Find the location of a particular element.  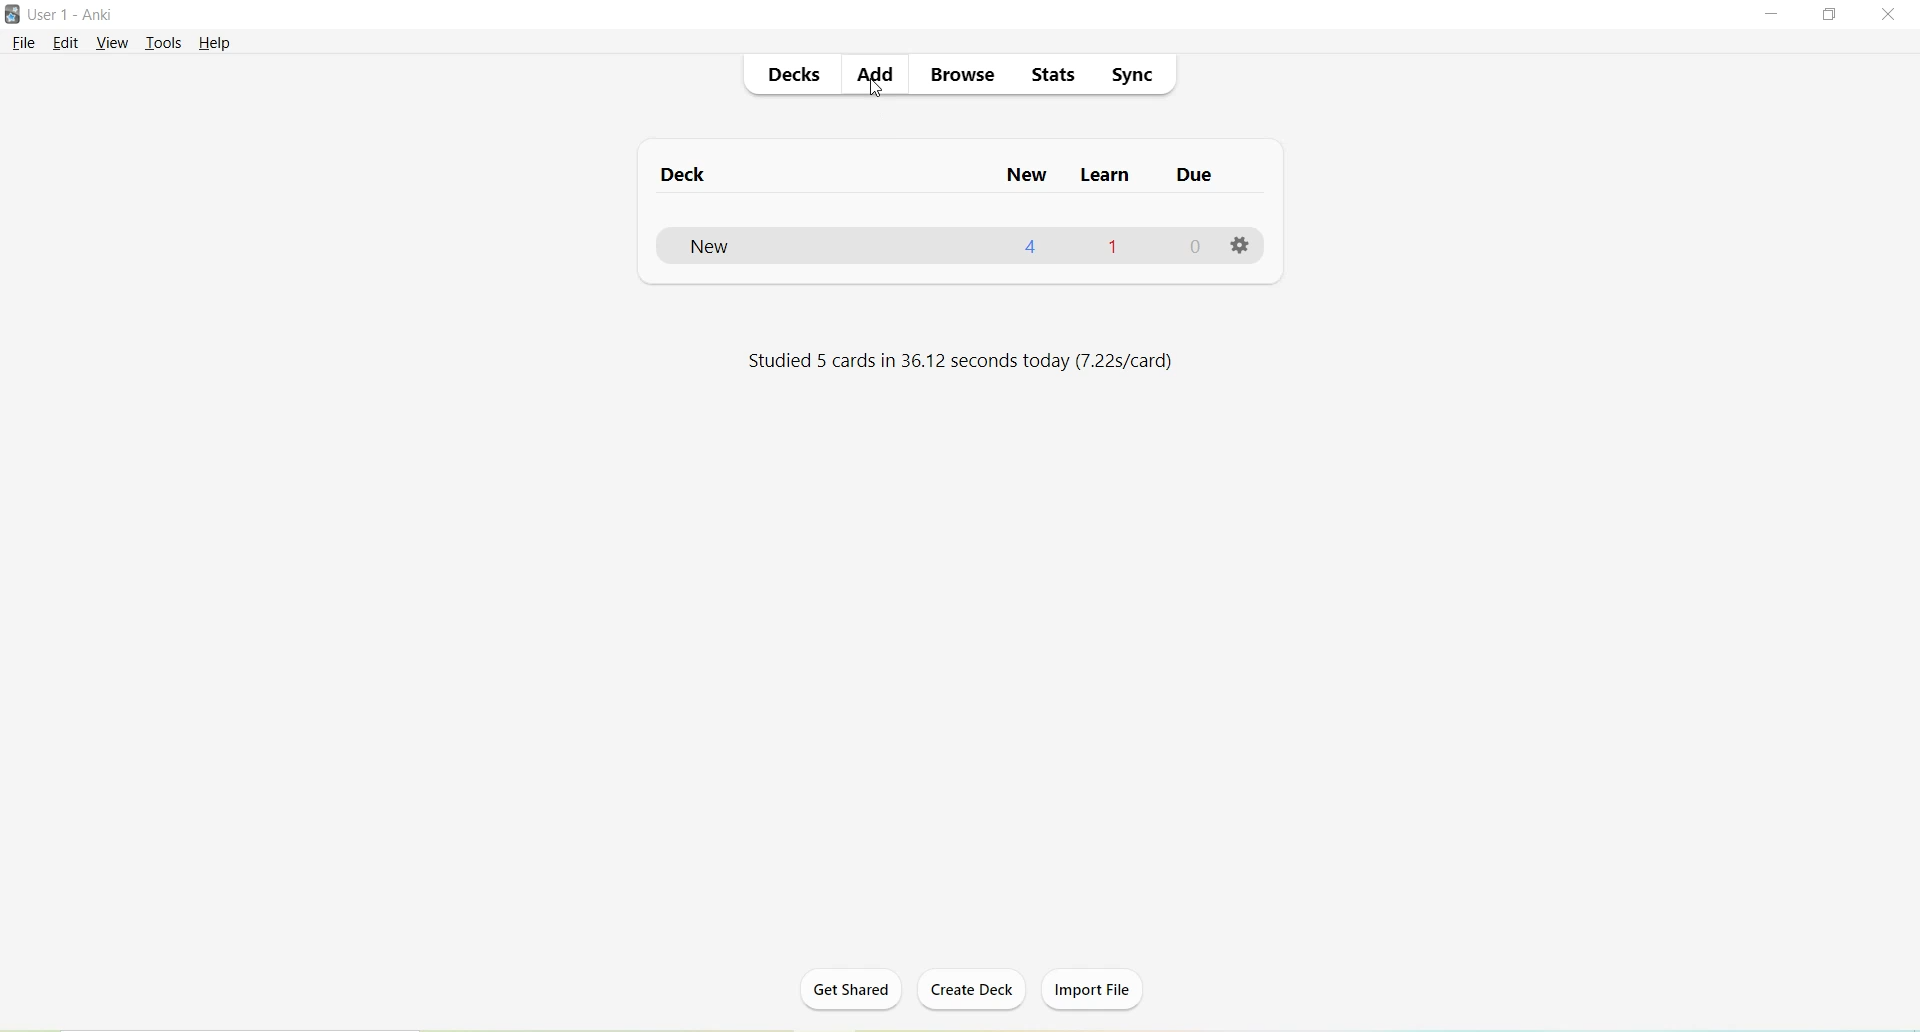

Edit is located at coordinates (71, 44).